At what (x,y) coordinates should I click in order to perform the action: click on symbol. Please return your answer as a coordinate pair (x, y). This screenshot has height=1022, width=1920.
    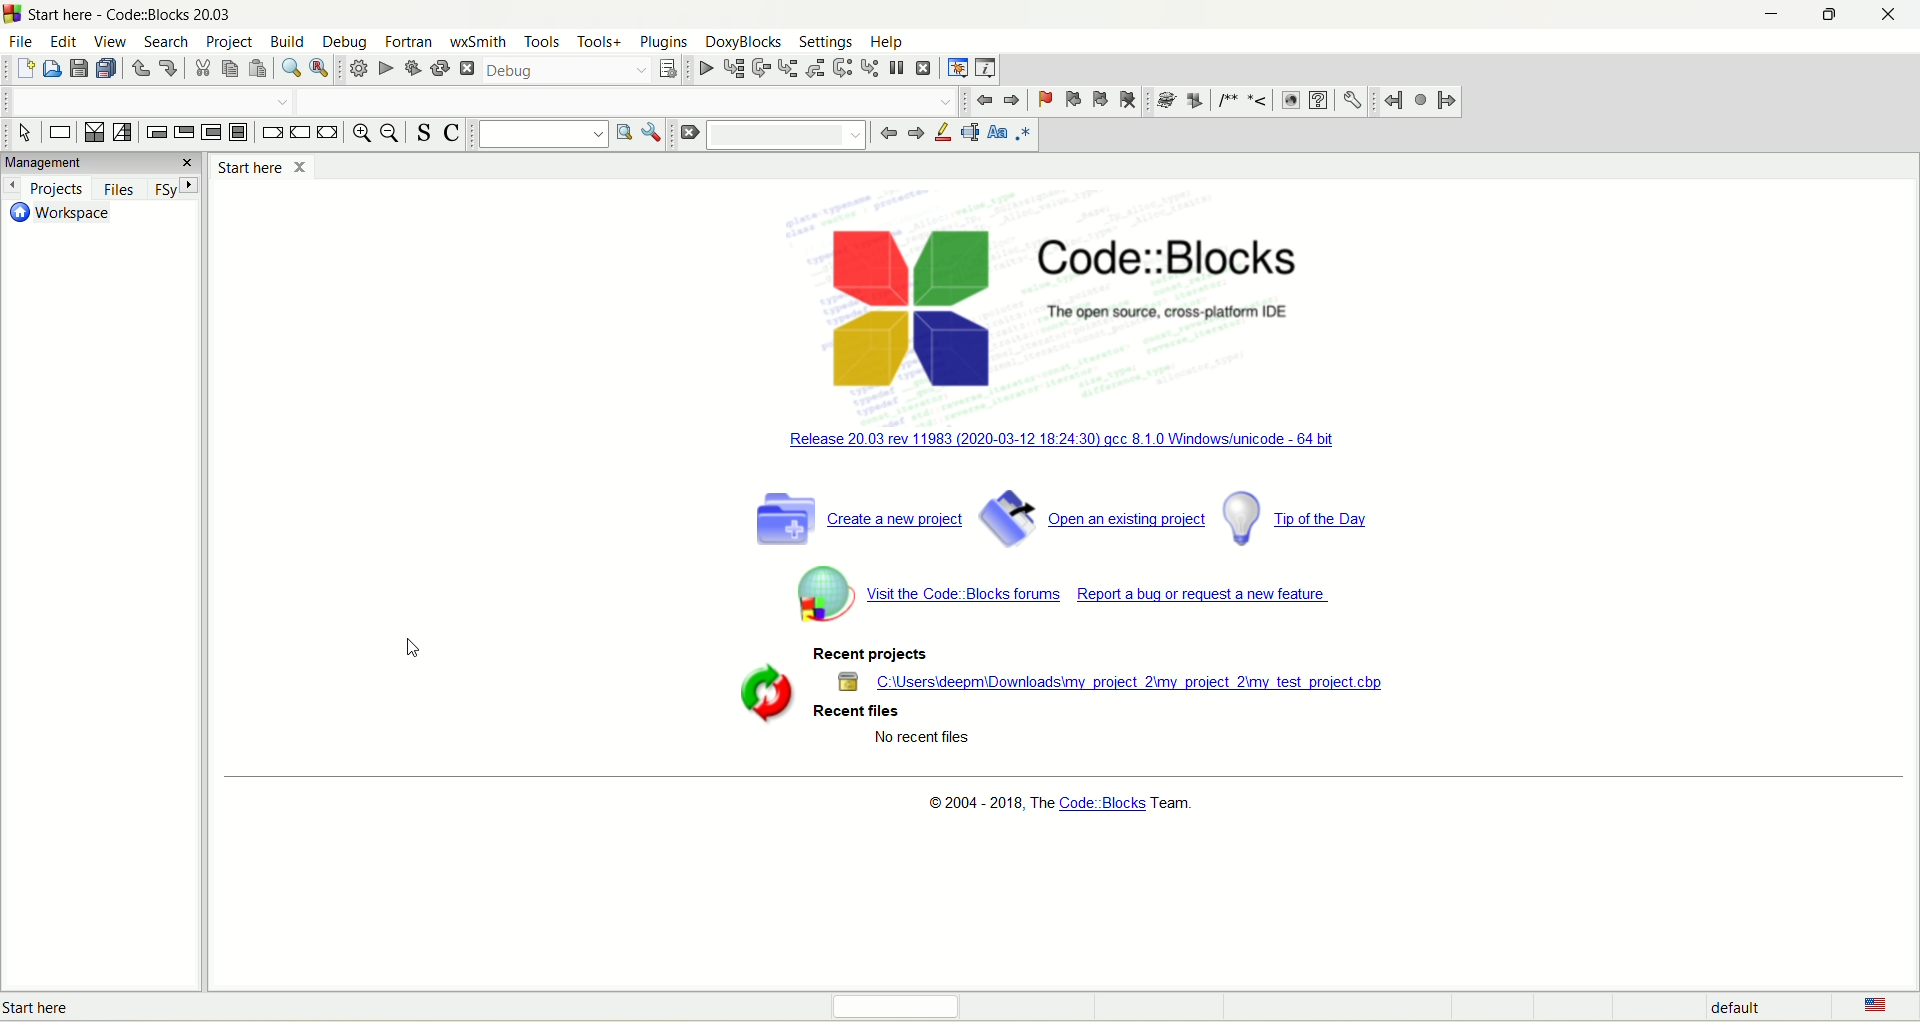
    Looking at the image, I should click on (758, 694).